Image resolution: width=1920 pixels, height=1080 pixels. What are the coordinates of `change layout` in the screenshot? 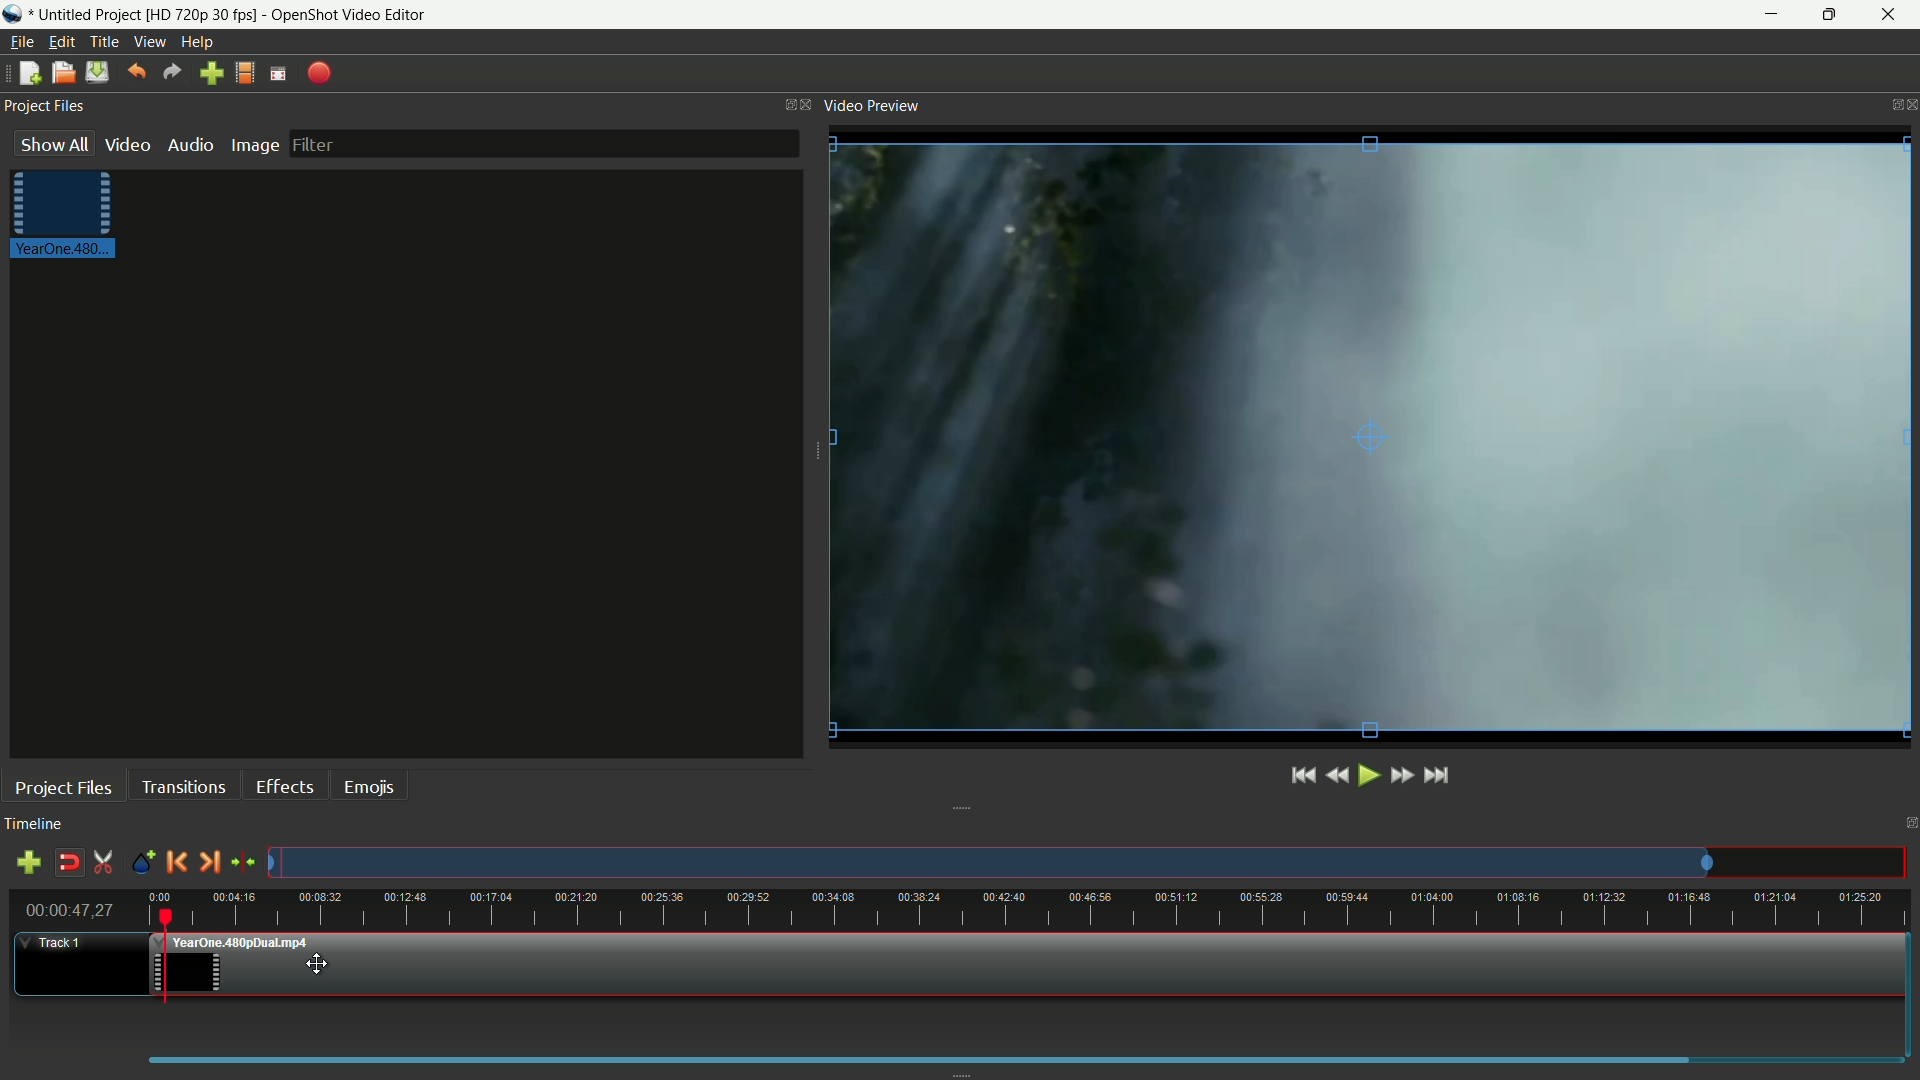 It's located at (784, 104).